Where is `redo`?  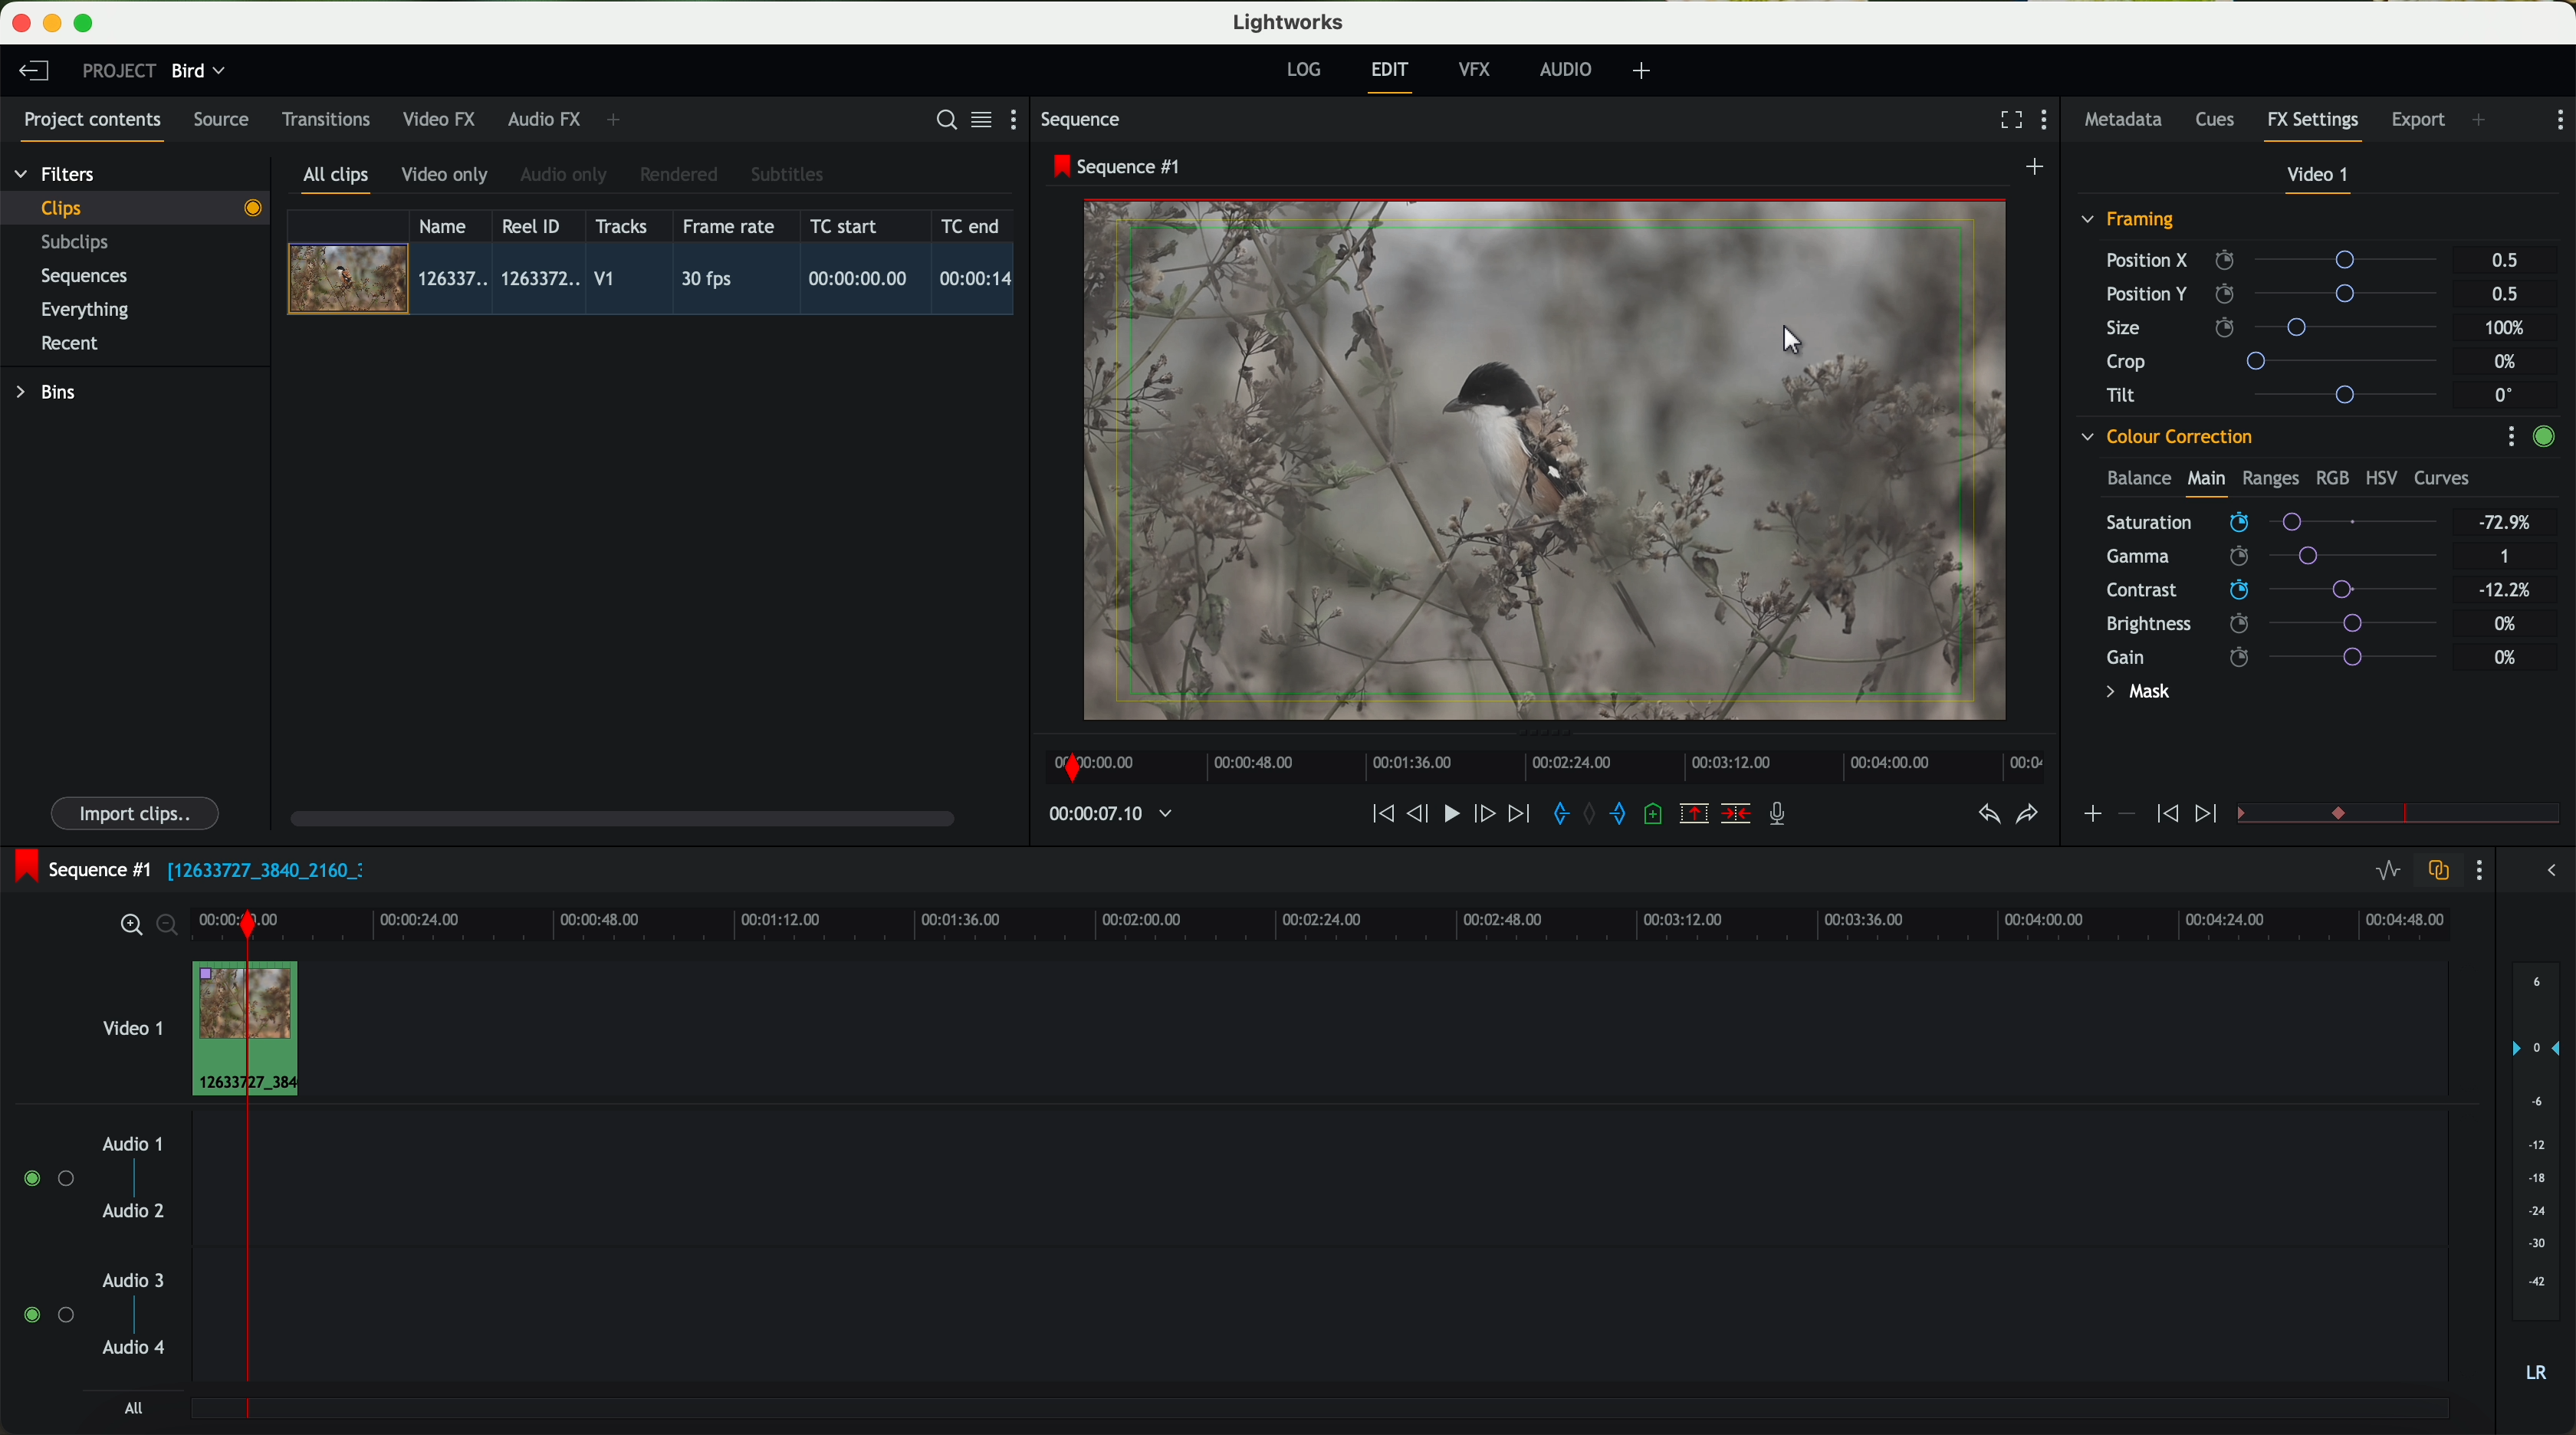
redo is located at coordinates (2027, 816).